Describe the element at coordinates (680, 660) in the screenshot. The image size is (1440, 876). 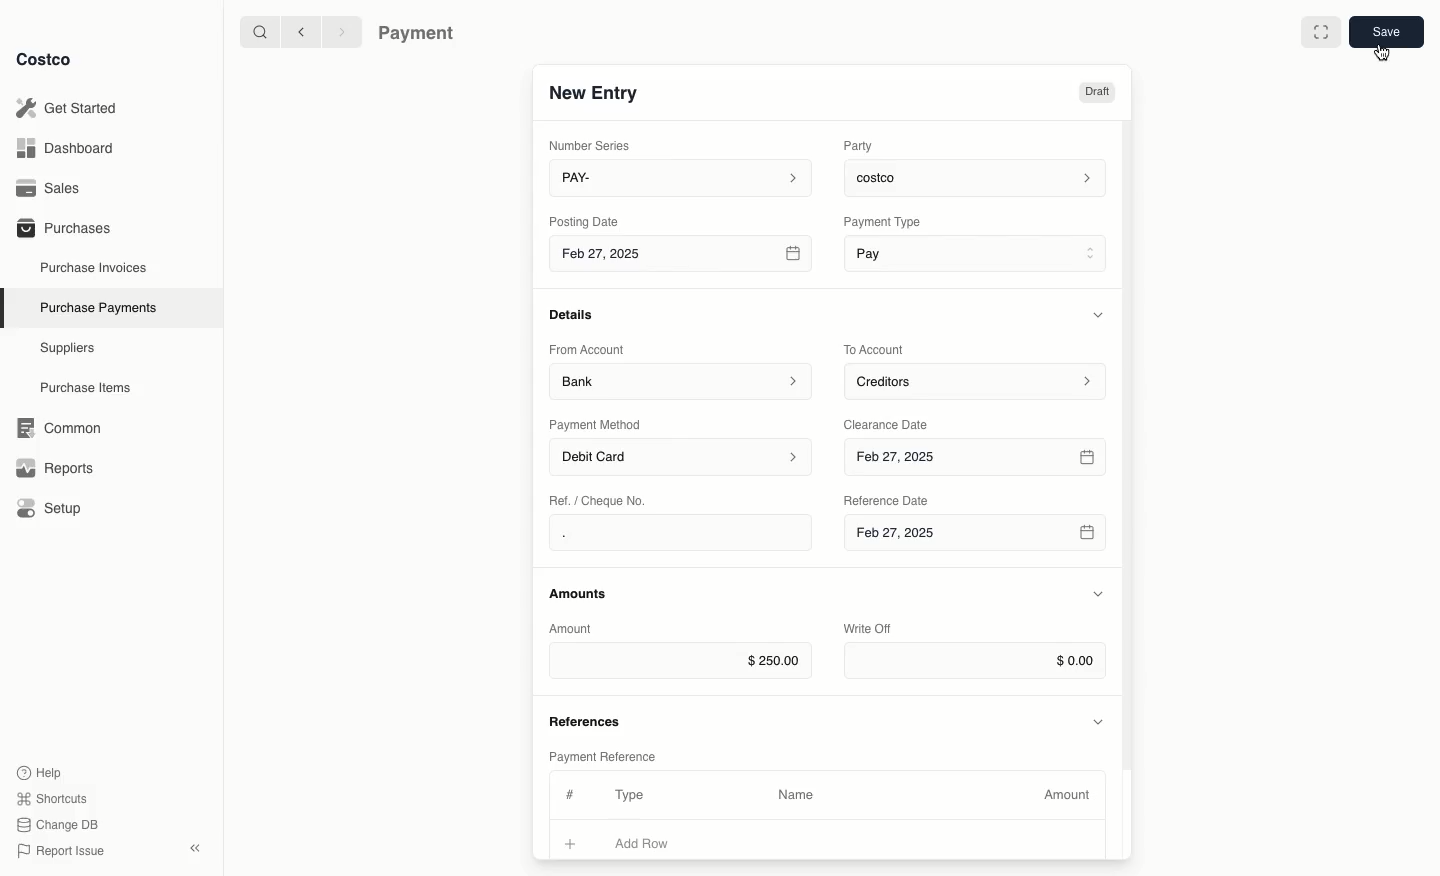
I see `$250.00` at that location.